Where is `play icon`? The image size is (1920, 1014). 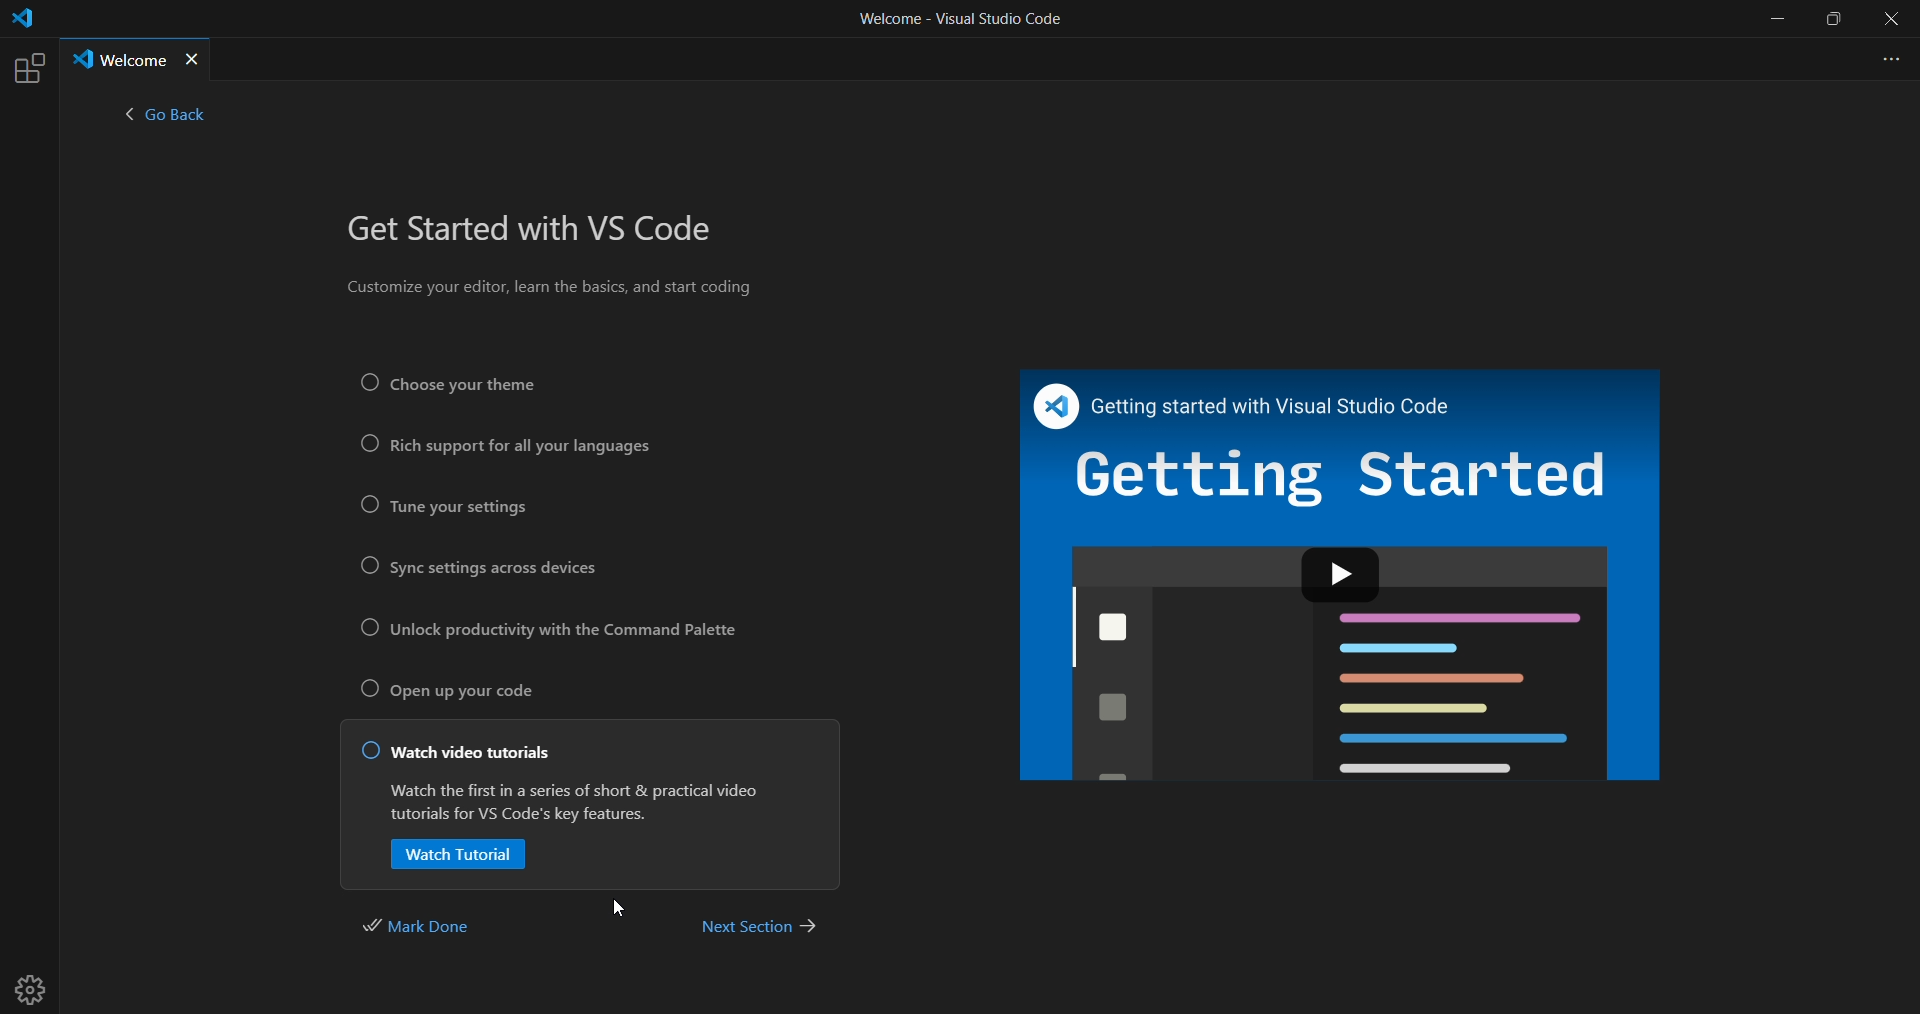 play icon is located at coordinates (1340, 574).